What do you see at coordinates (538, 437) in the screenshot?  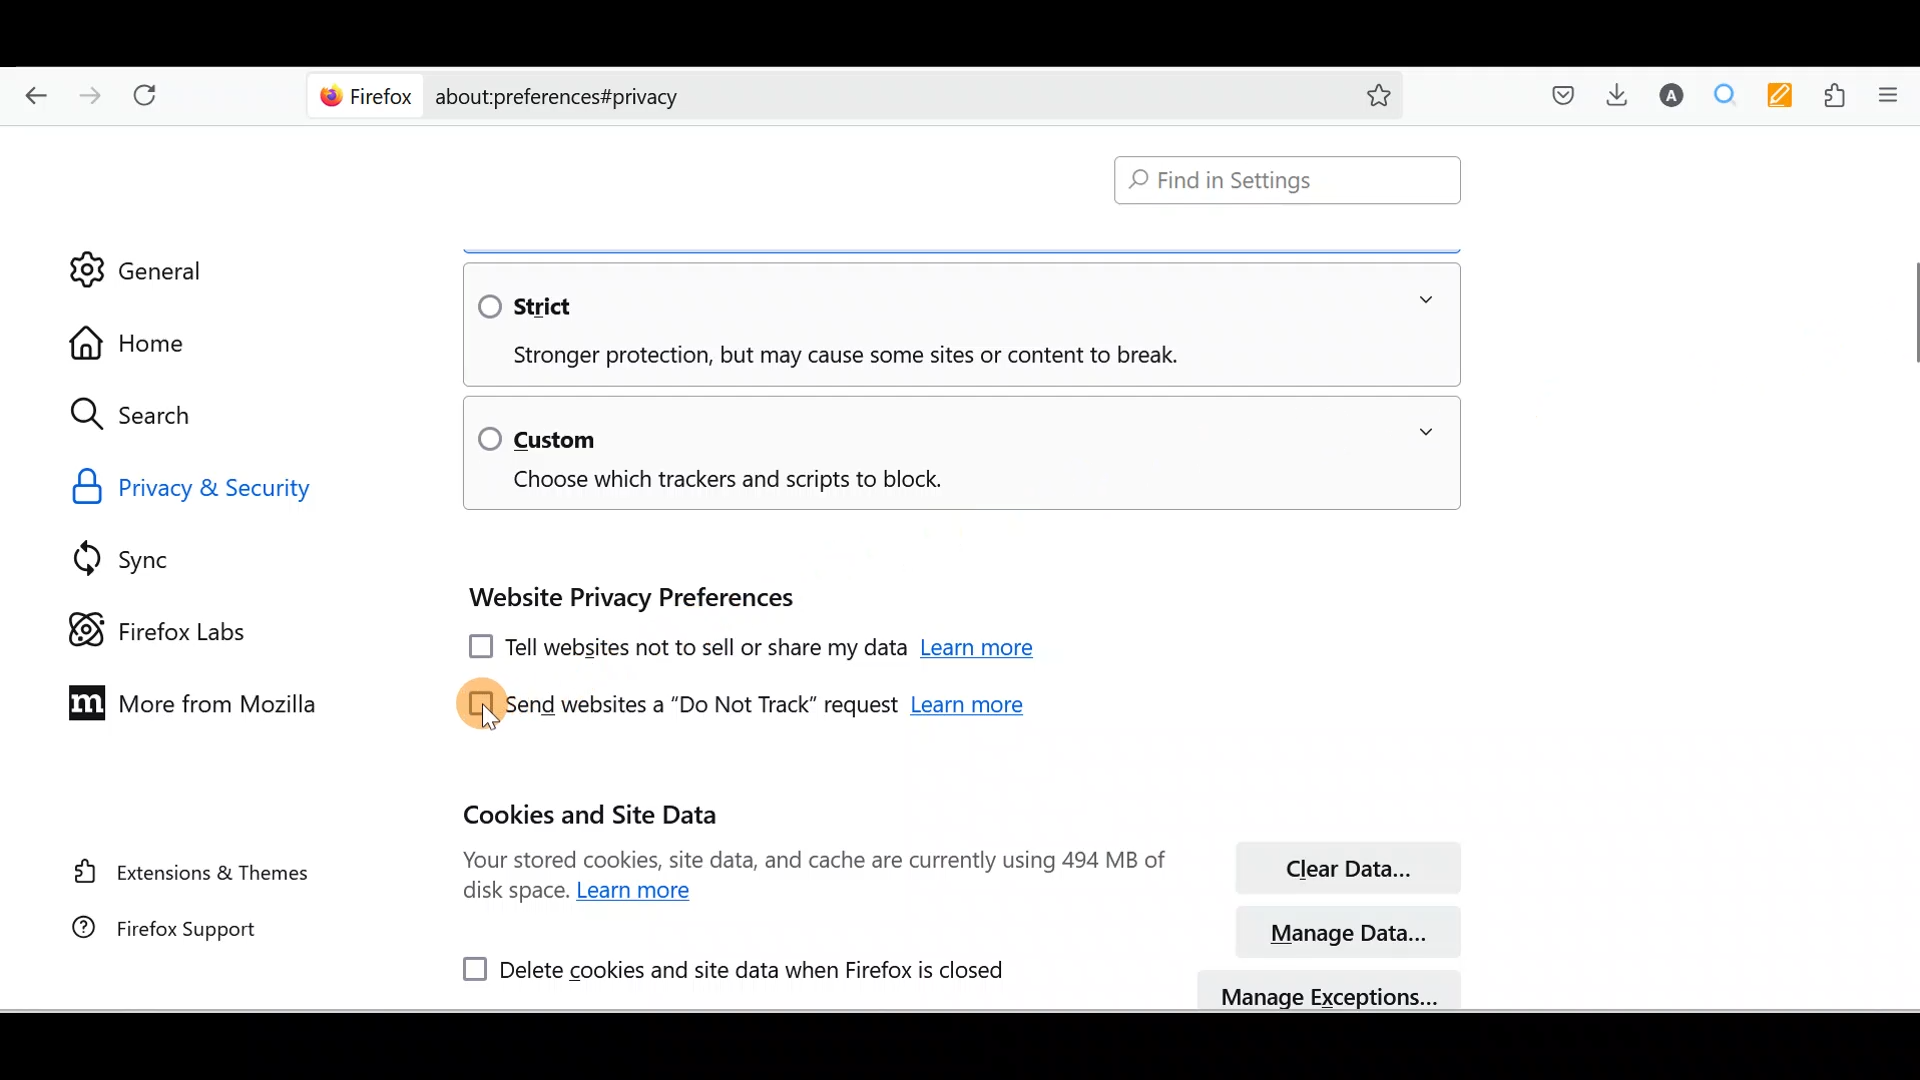 I see `Custom ` at bounding box center [538, 437].